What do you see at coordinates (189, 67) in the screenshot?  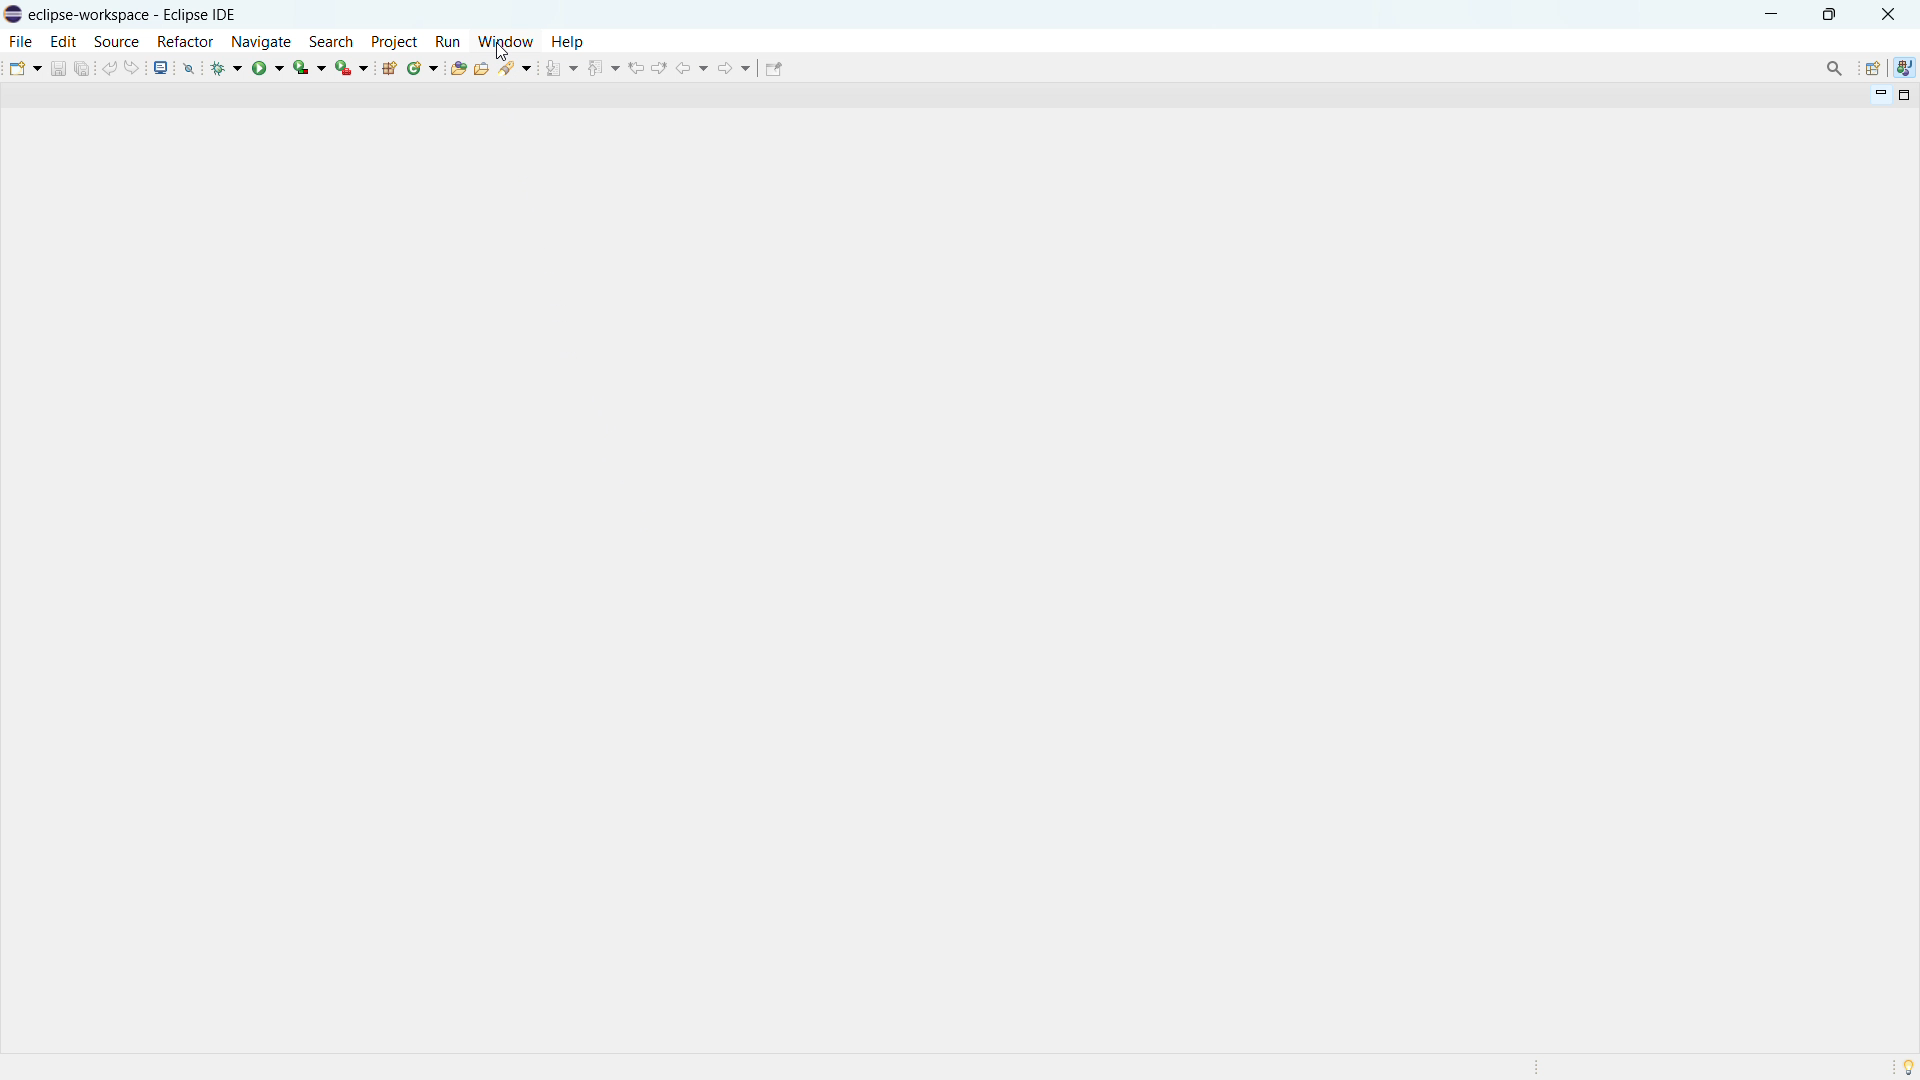 I see `skip all breakopoints` at bounding box center [189, 67].